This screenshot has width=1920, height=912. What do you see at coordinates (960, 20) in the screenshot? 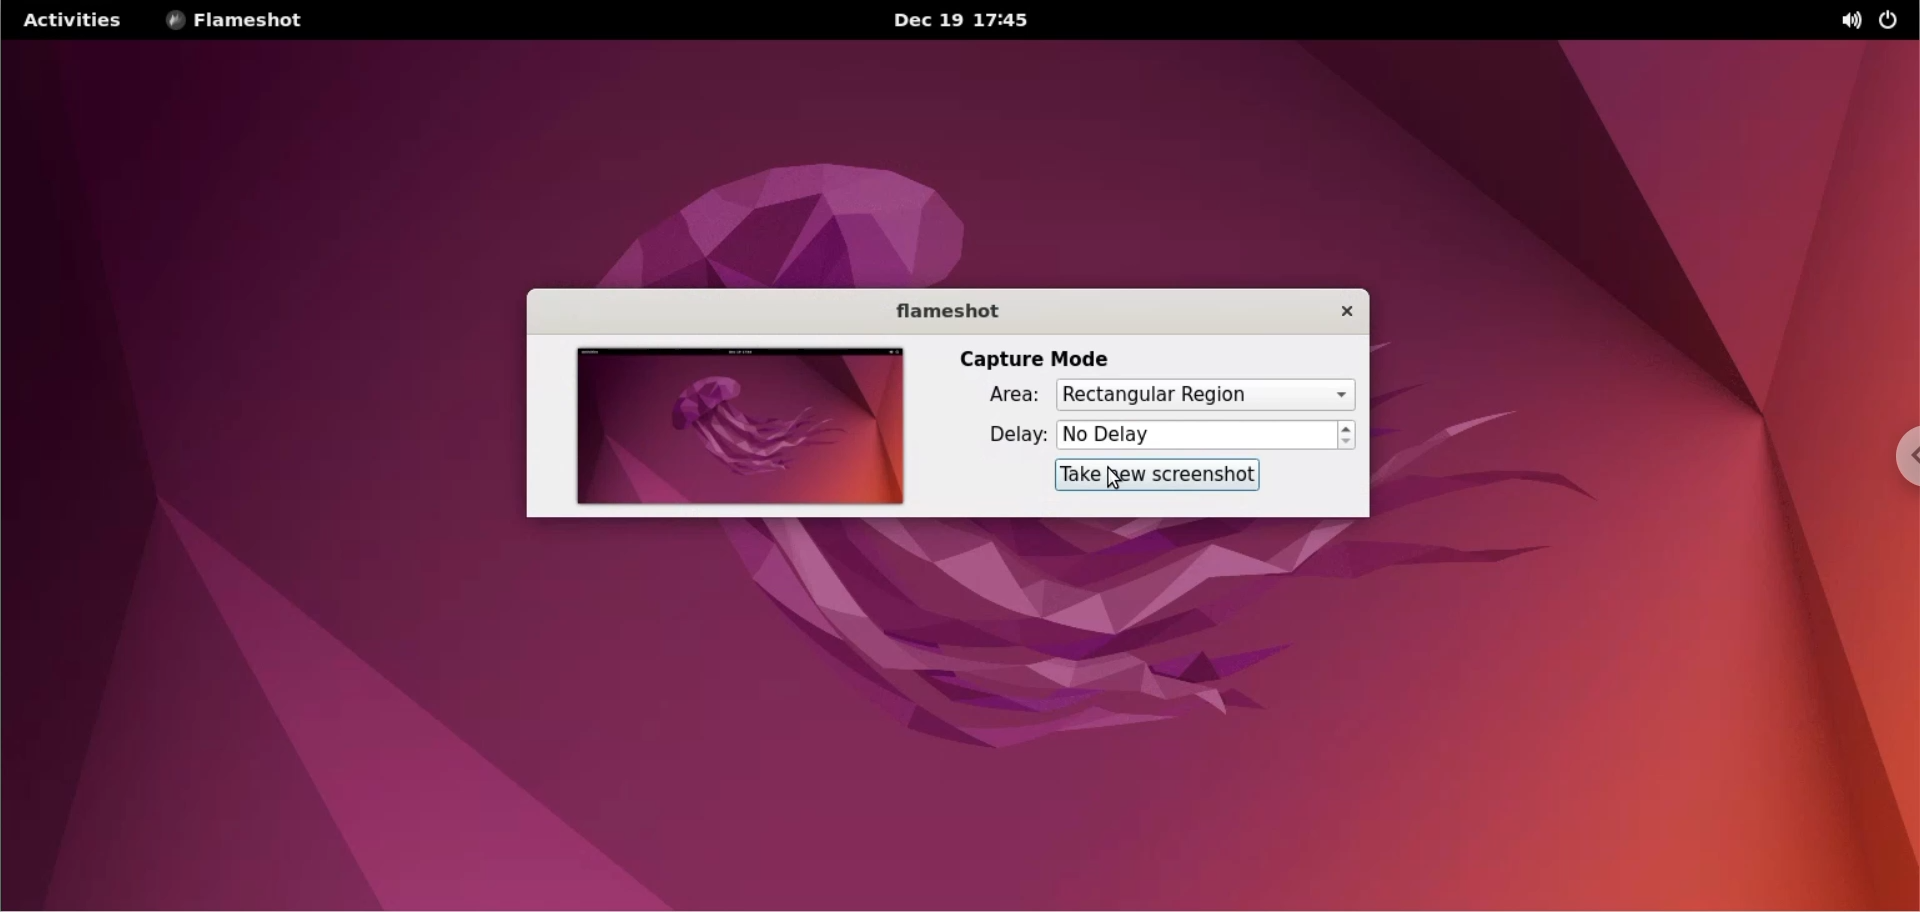
I see `Dec 19 17:45` at bounding box center [960, 20].